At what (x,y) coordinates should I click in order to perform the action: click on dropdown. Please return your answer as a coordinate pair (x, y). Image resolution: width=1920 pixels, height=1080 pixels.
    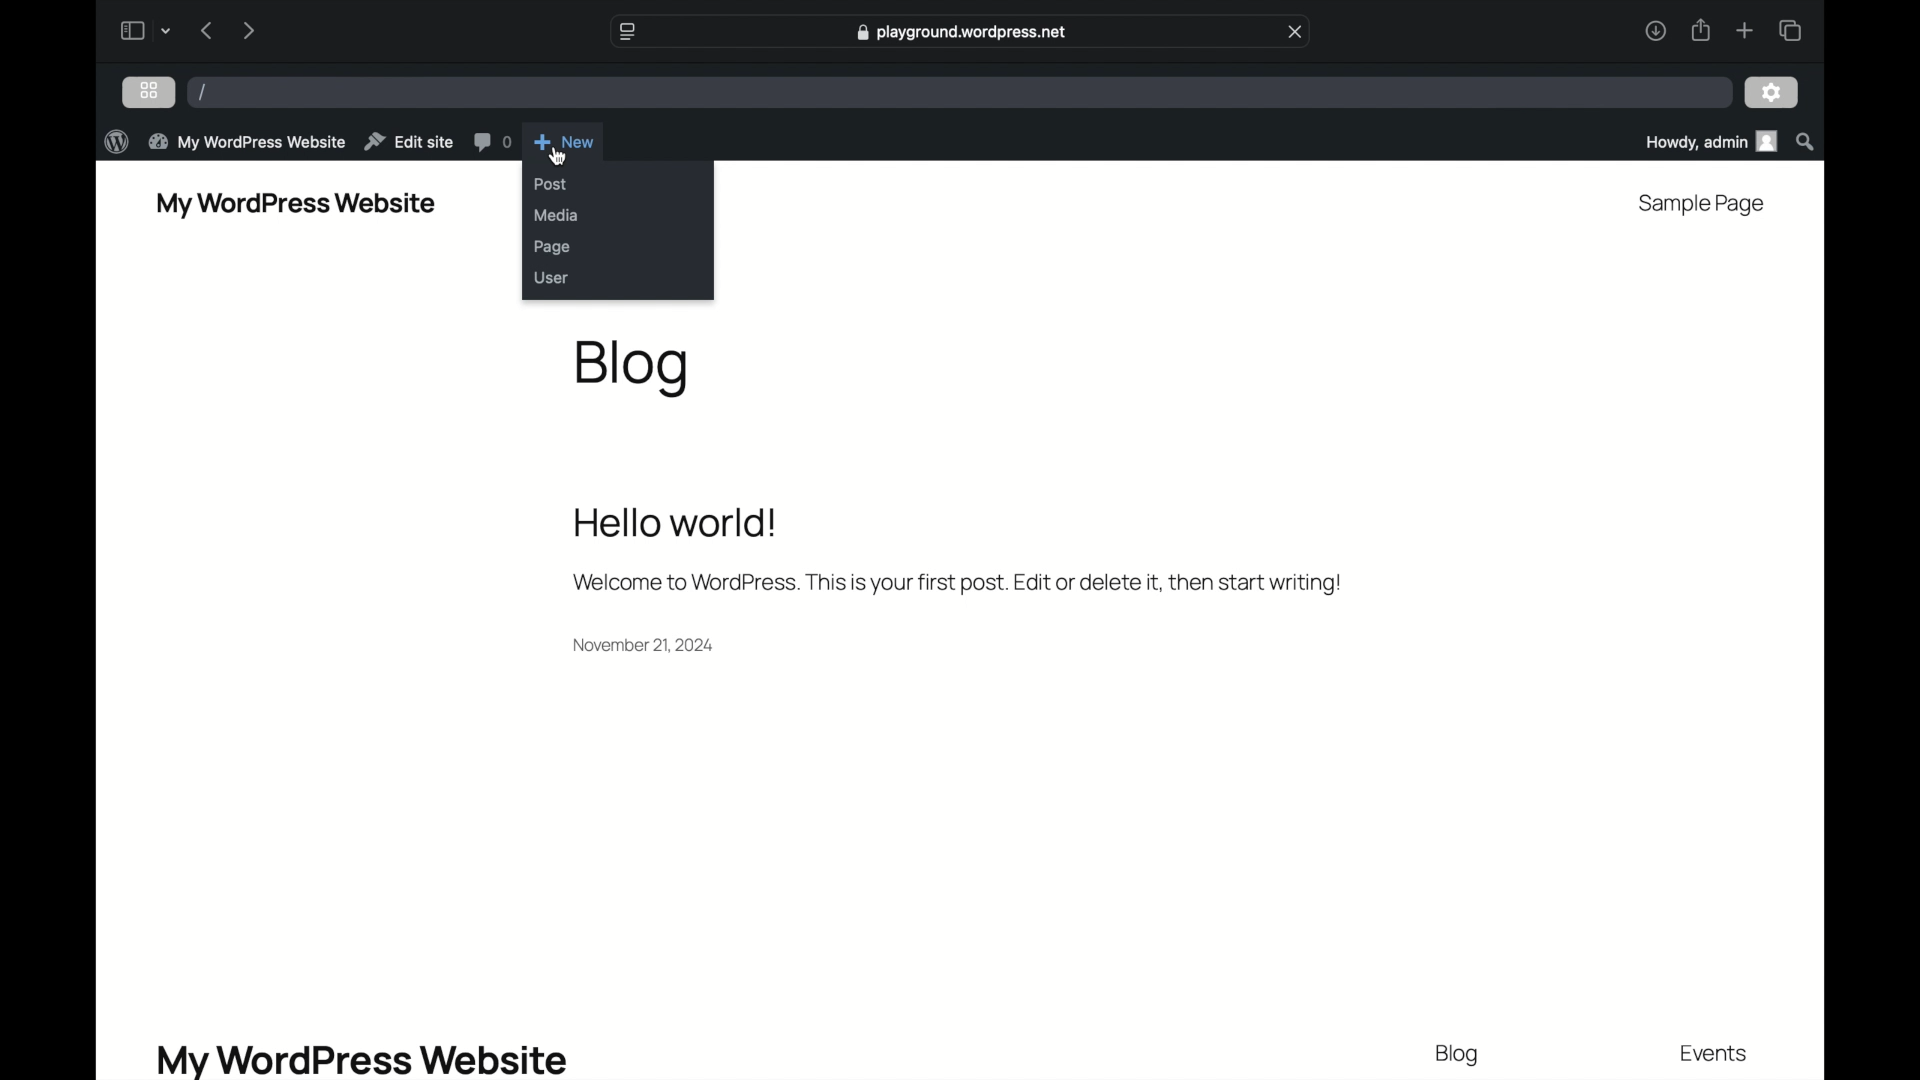
    Looking at the image, I should click on (166, 30).